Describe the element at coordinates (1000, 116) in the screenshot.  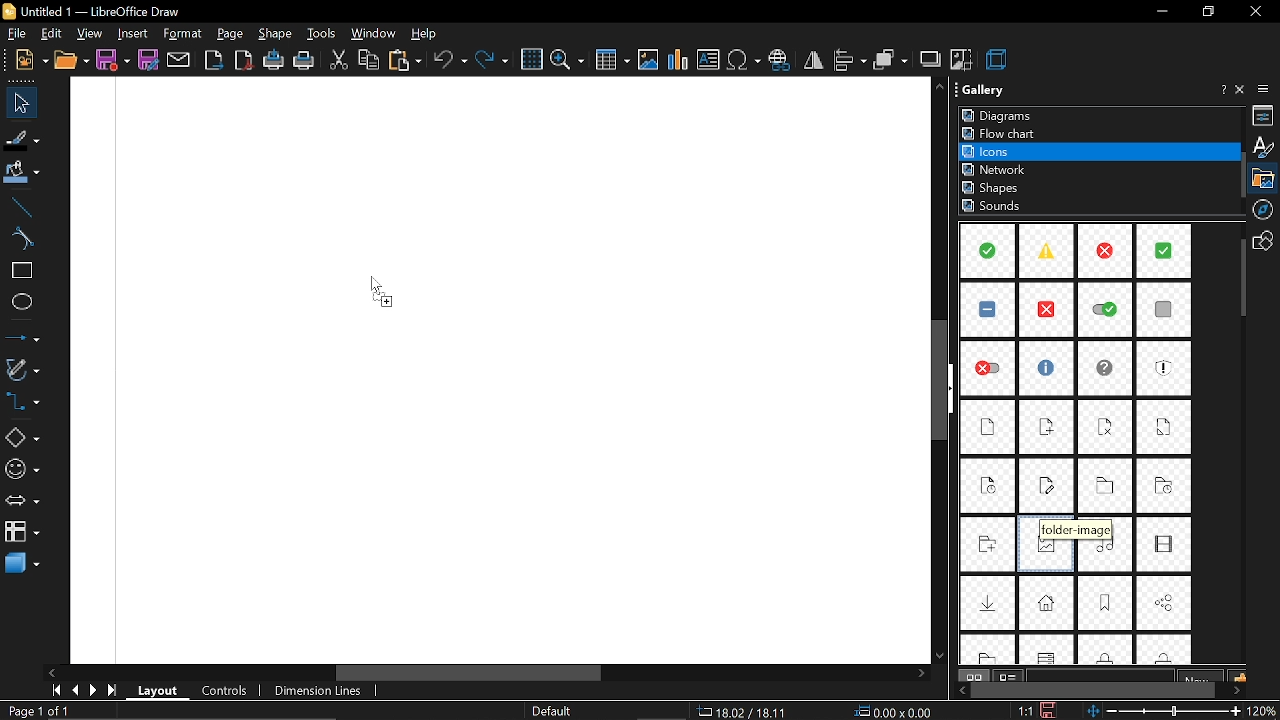
I see `diagrams` at that location.